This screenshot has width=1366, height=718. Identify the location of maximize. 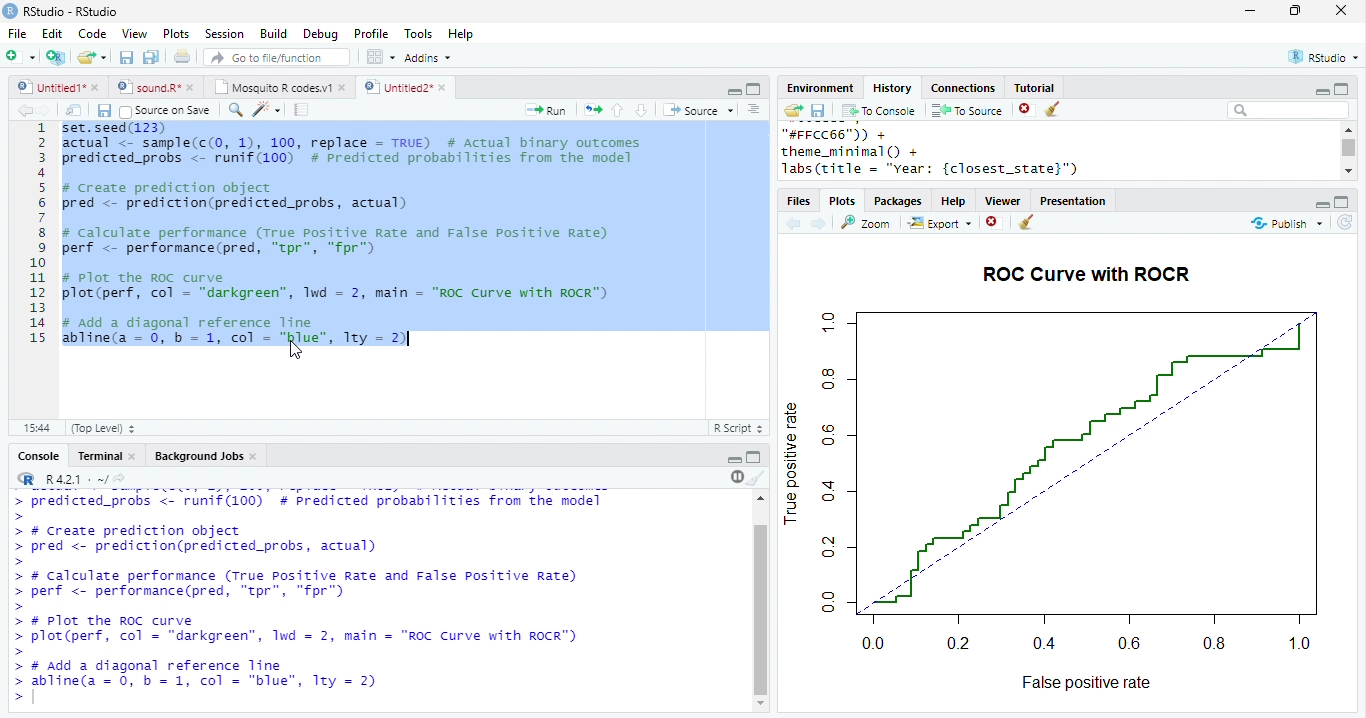
(1342, 202).